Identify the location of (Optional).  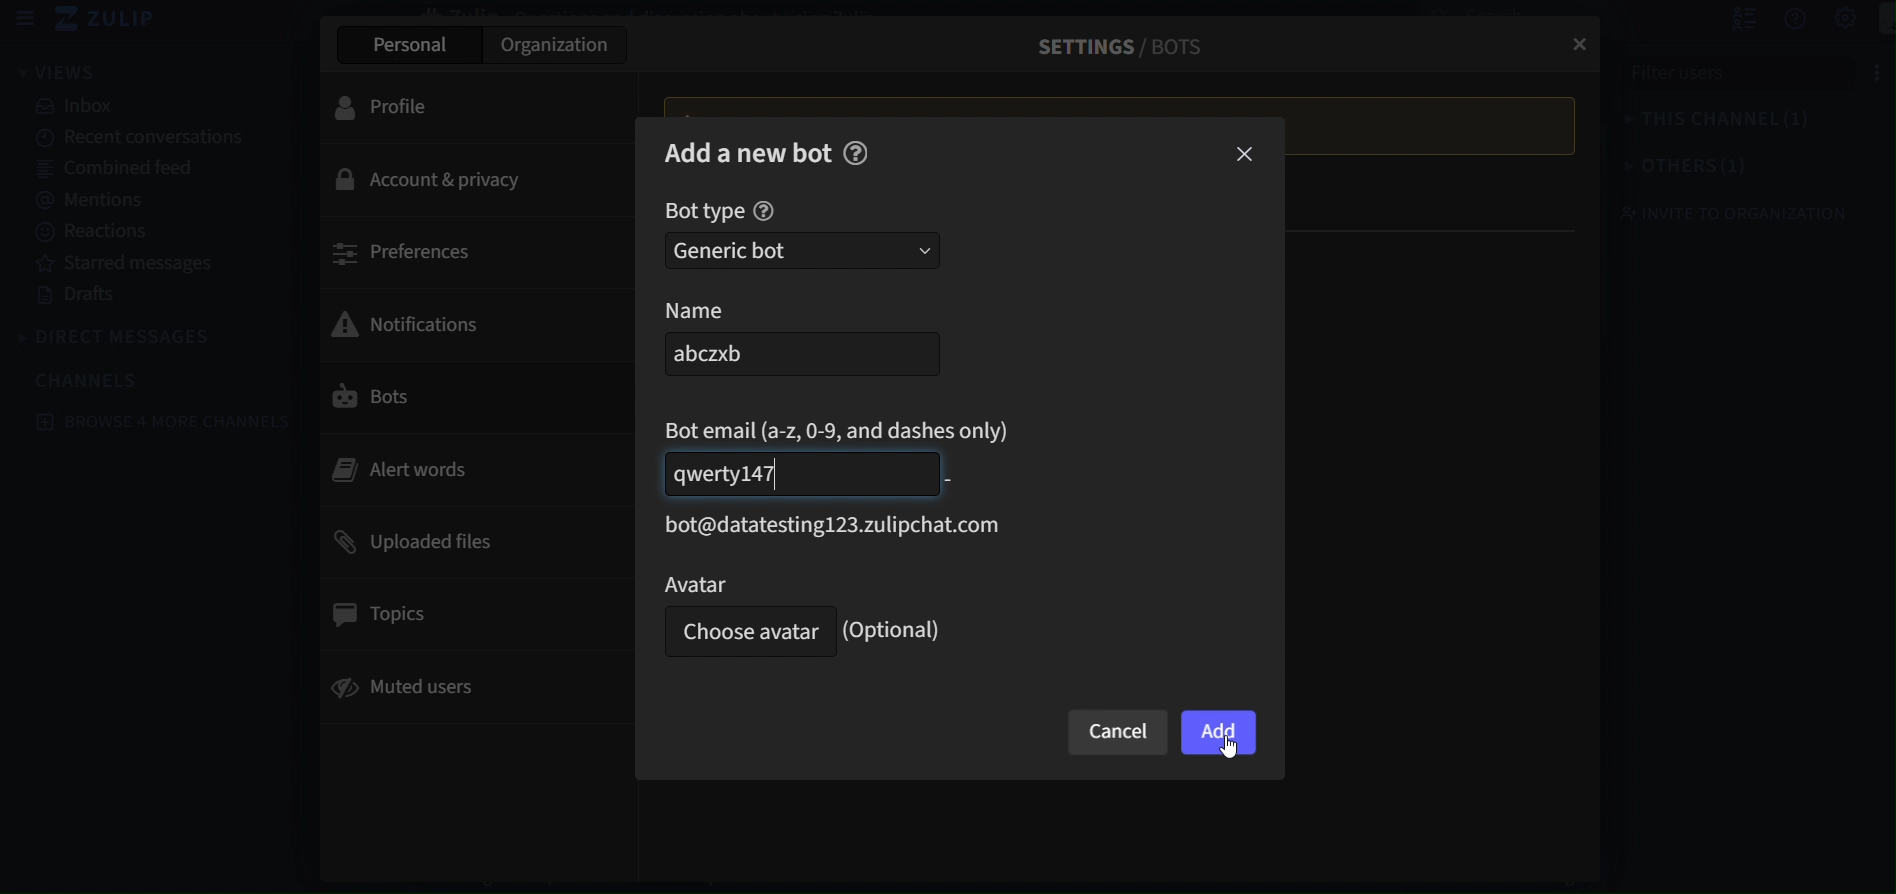
(897, 630).